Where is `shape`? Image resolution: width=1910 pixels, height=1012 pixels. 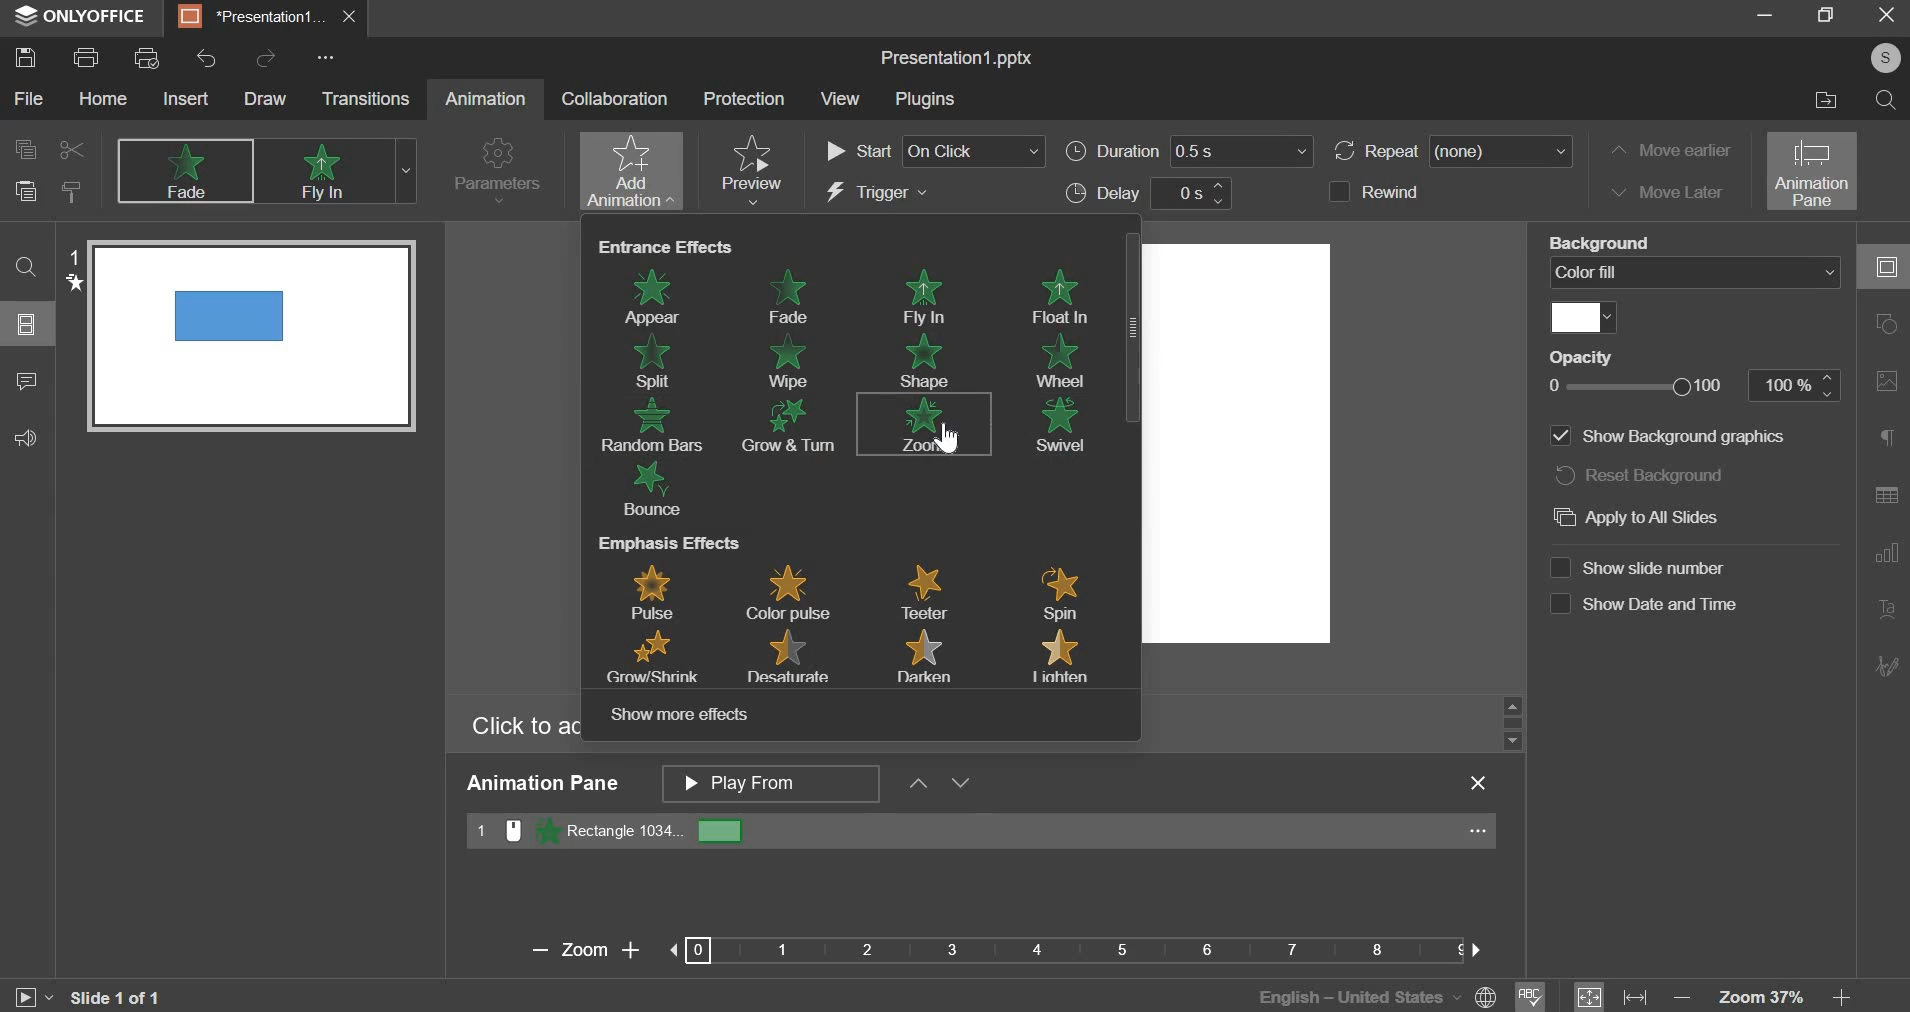 shape is located at coordinates (929, 361).